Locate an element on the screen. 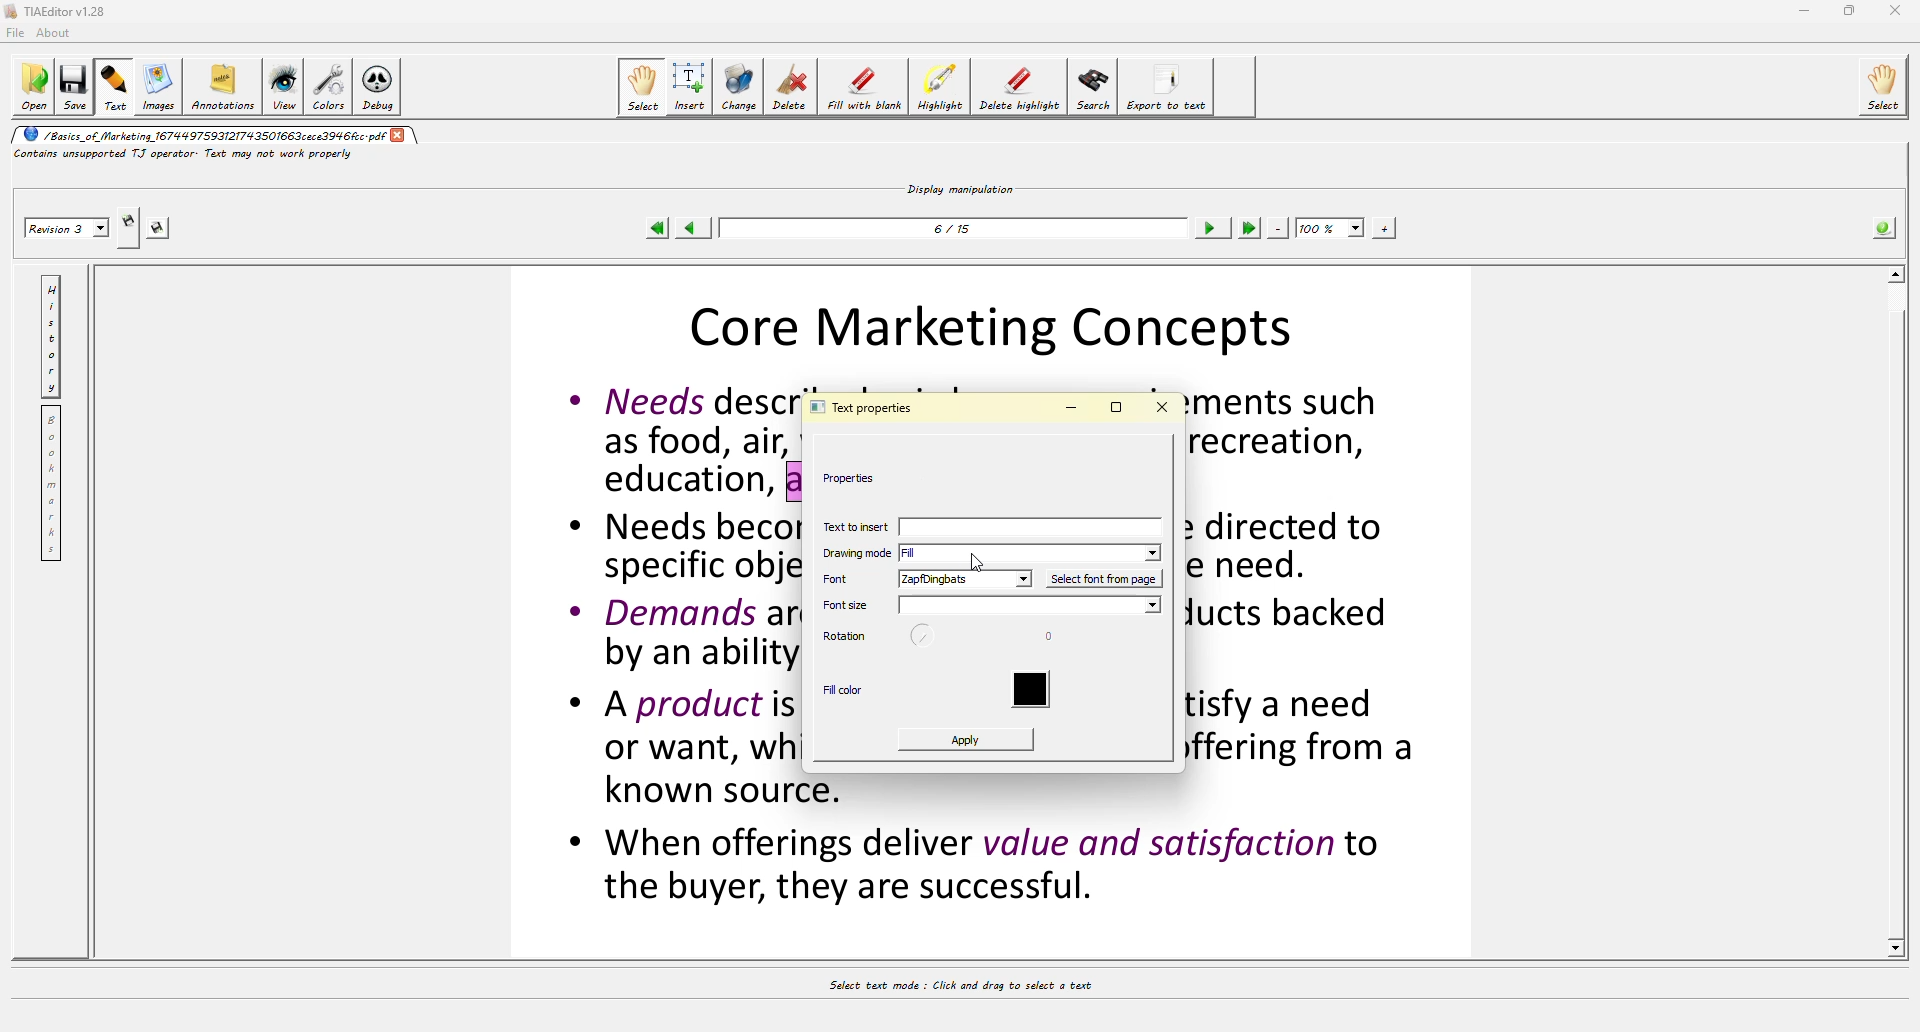 The image size is (1920, 1032). change is located at coordinates (738, 87).